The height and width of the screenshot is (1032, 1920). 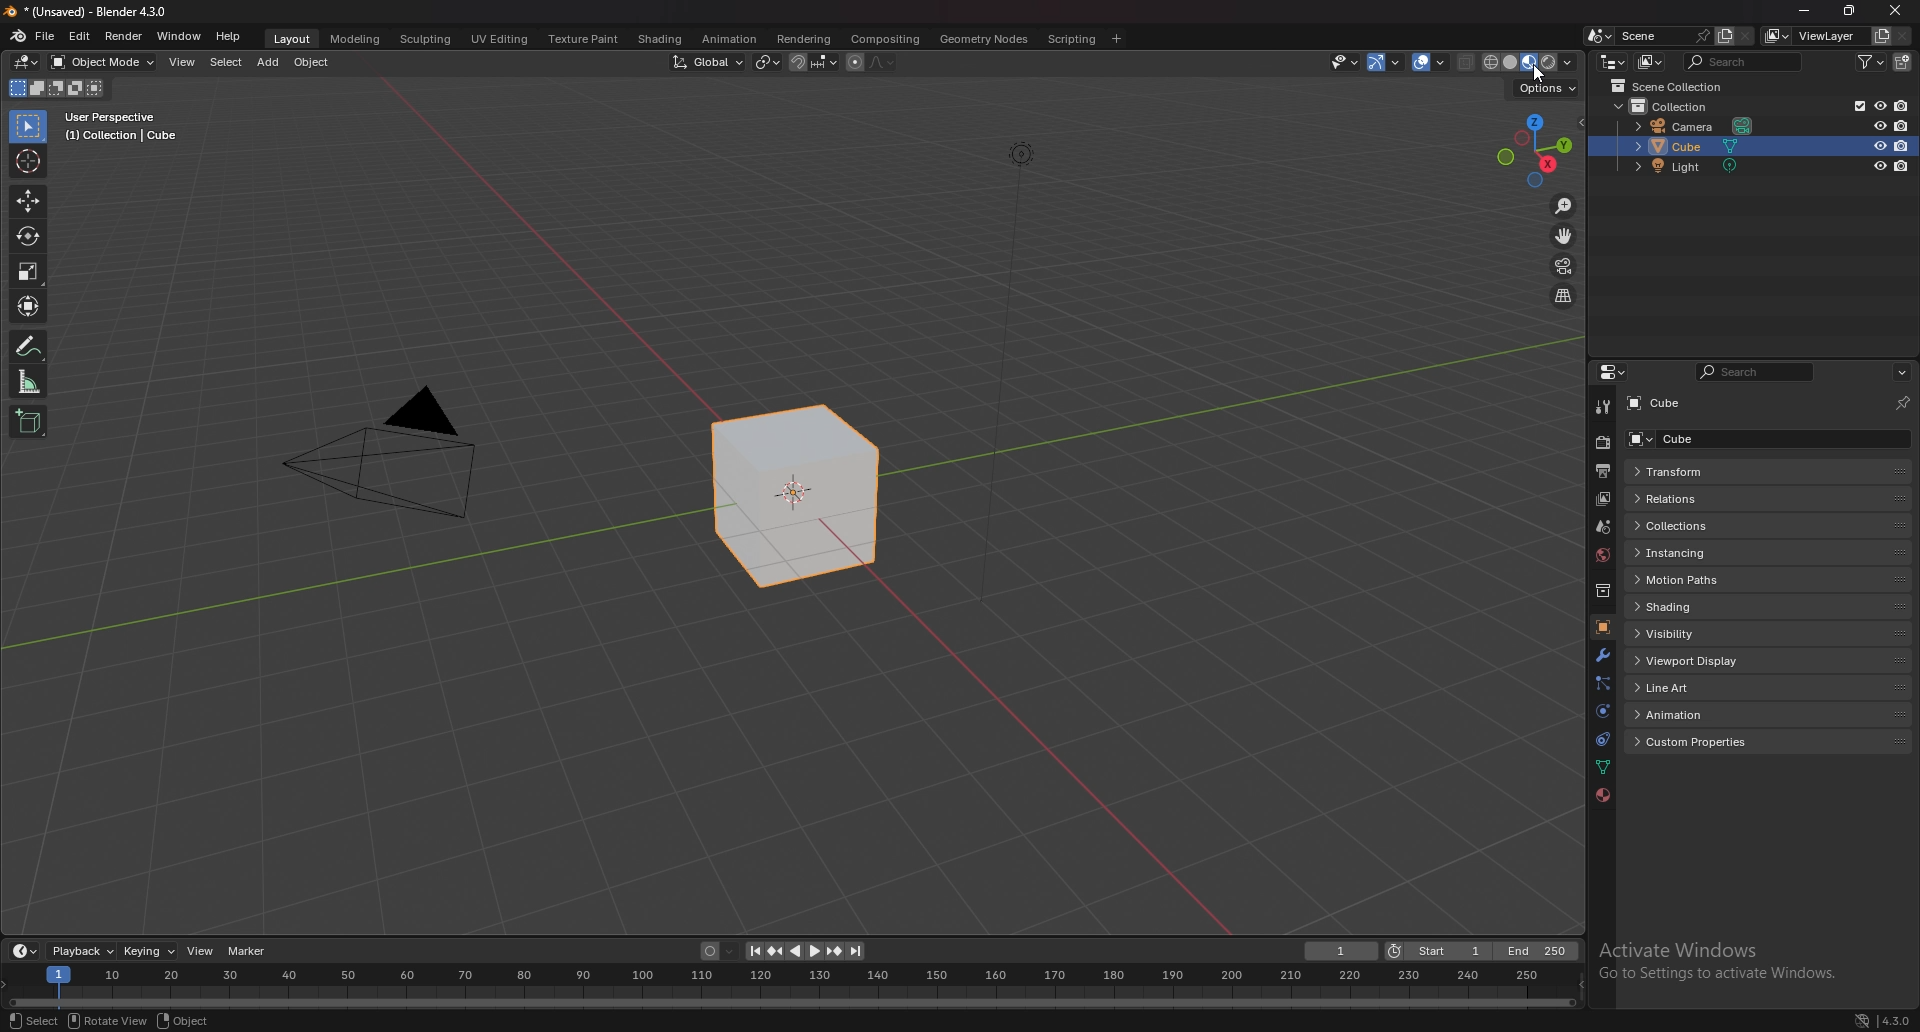 I want to click on blender, so click(x=18, y=36).